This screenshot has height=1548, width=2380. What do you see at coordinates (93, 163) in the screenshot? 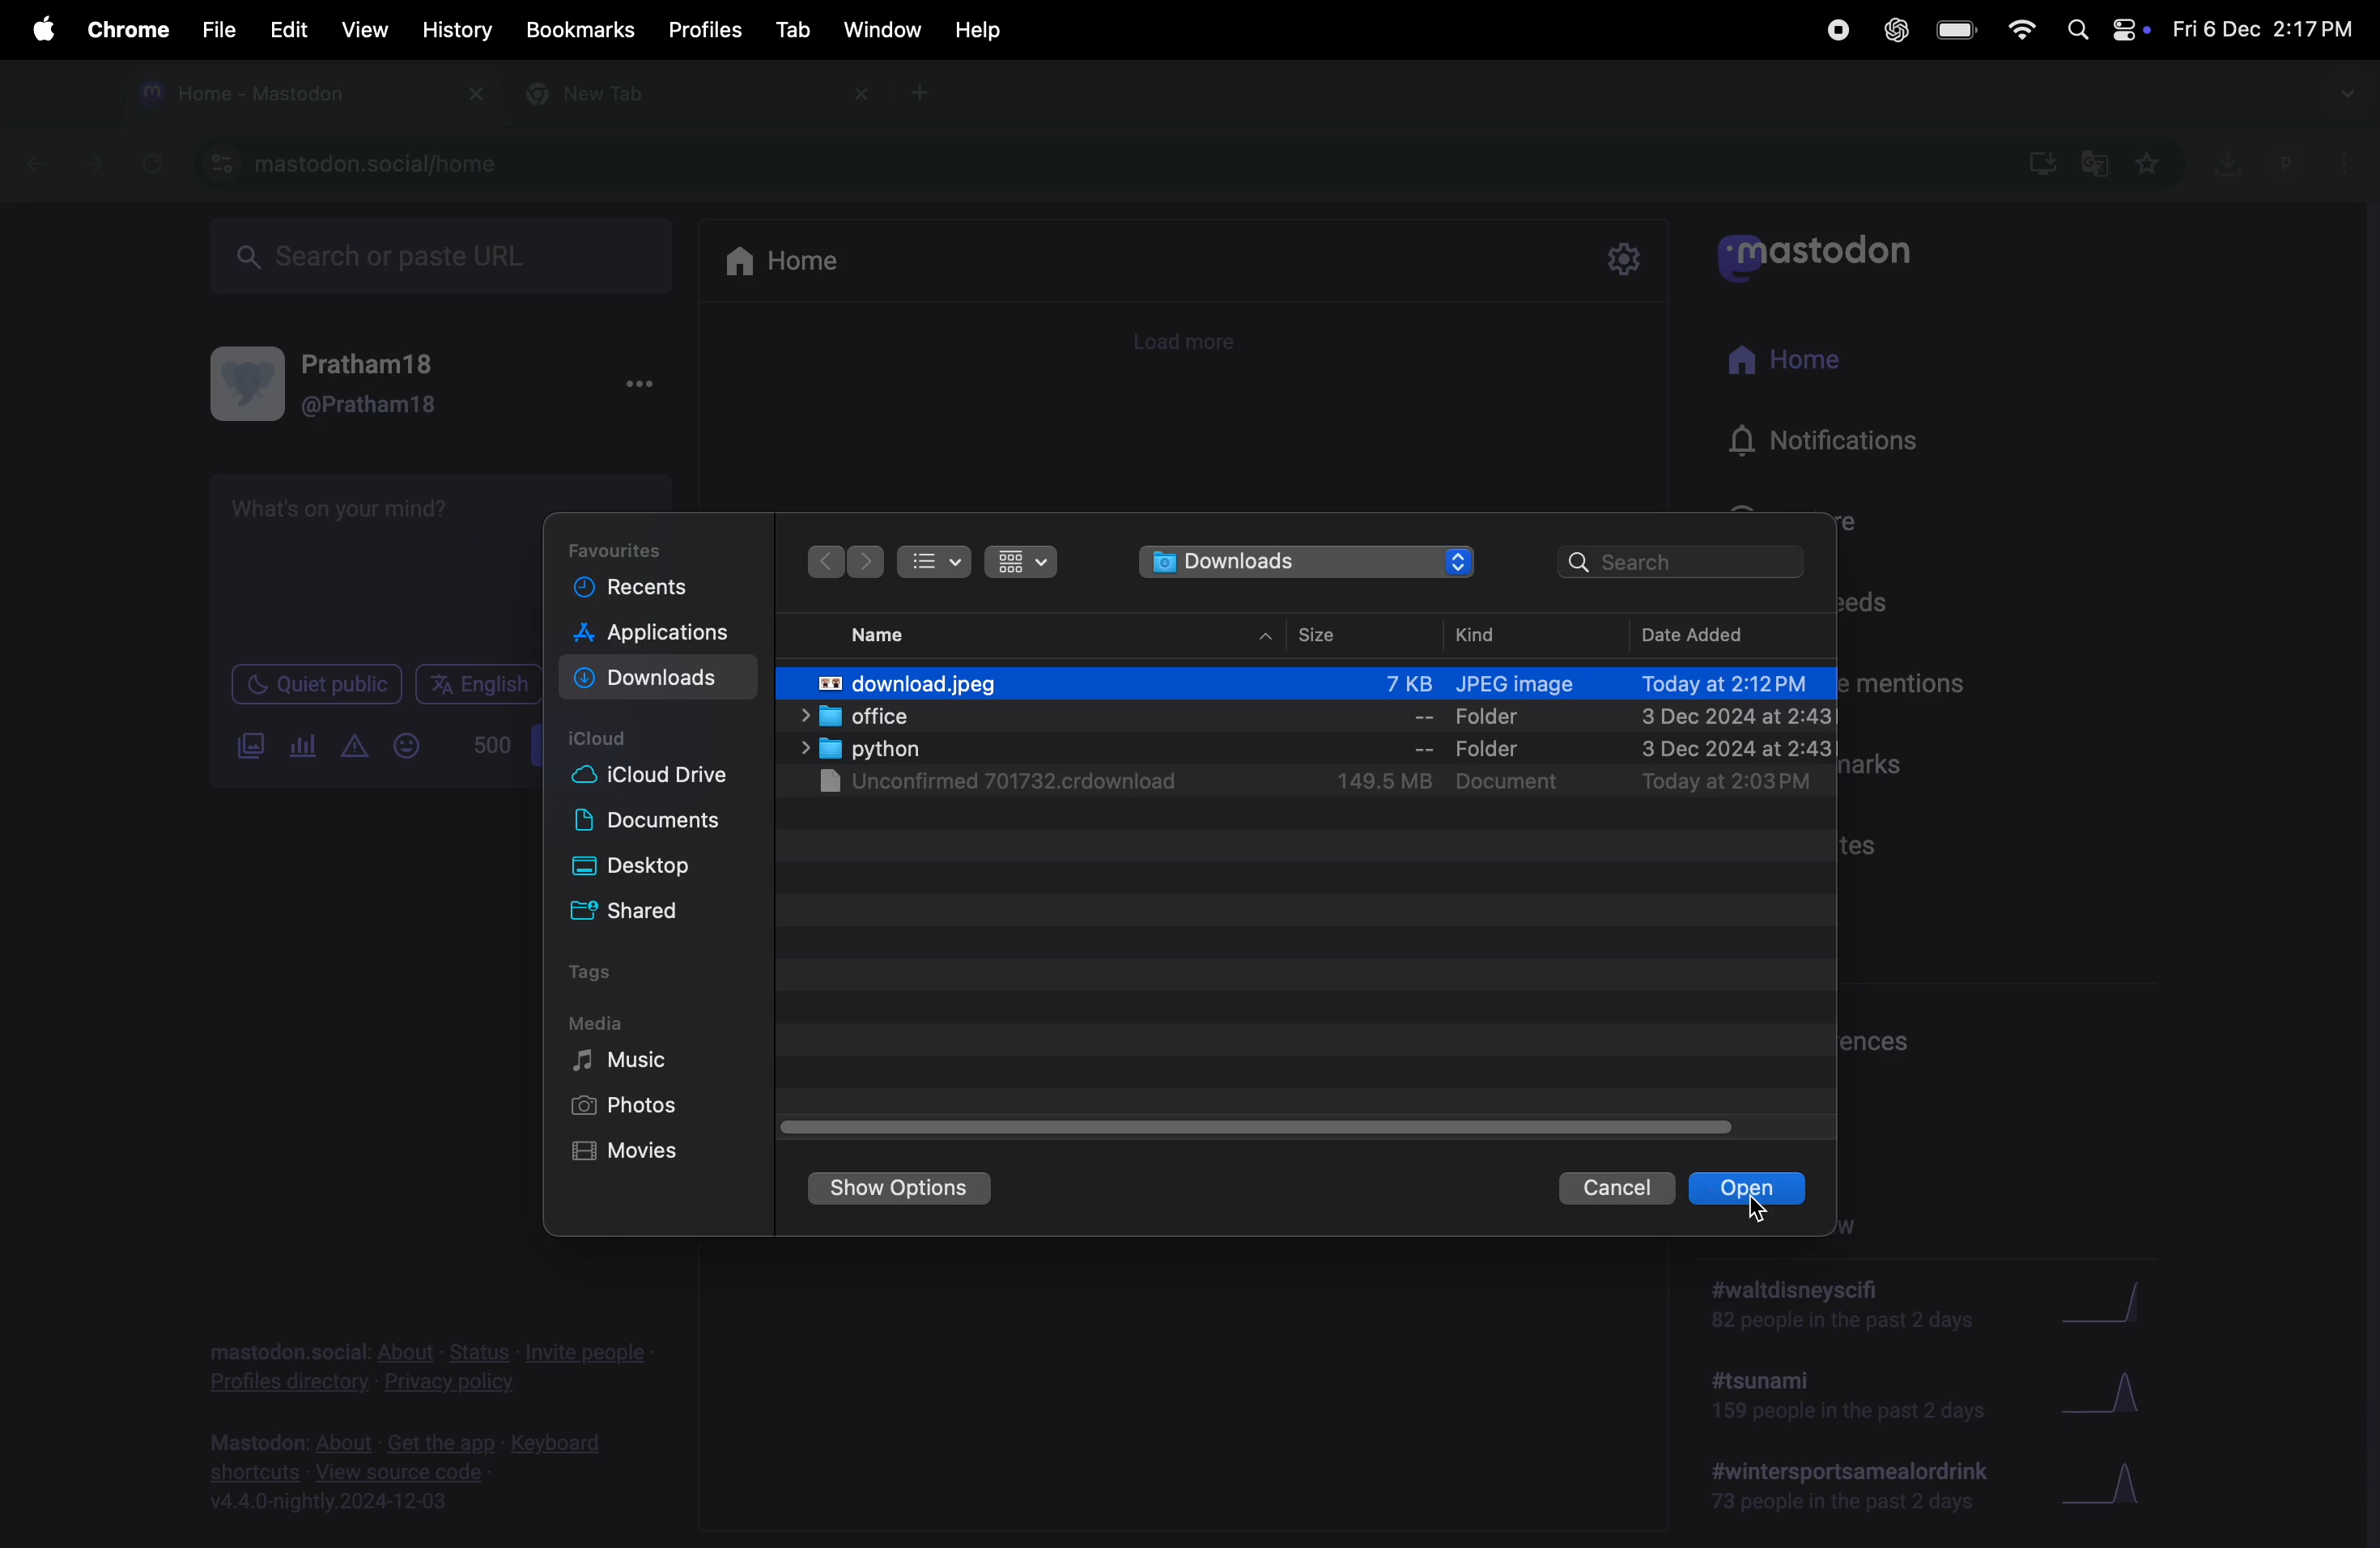
I see `forward` at bounding box center [93, 163].